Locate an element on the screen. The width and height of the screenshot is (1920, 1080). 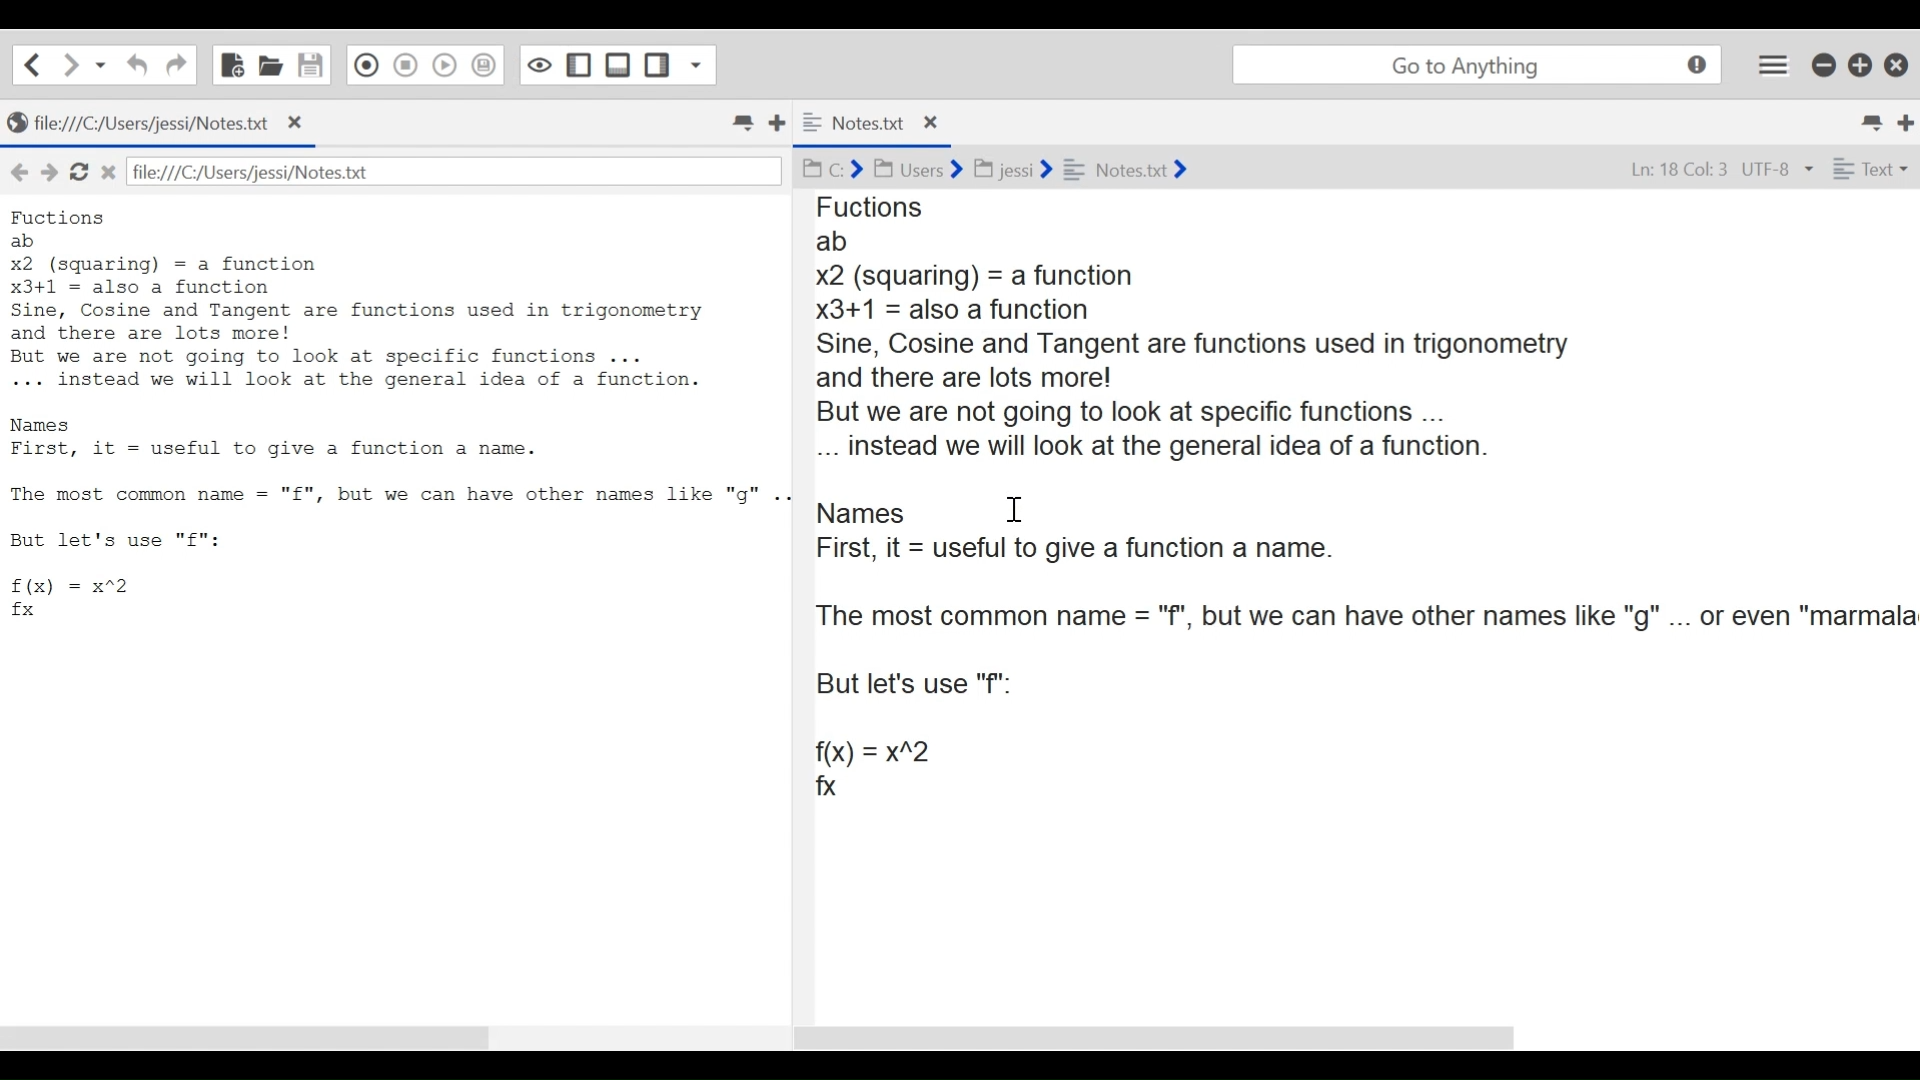
close  is located at coordinates (112, 174).